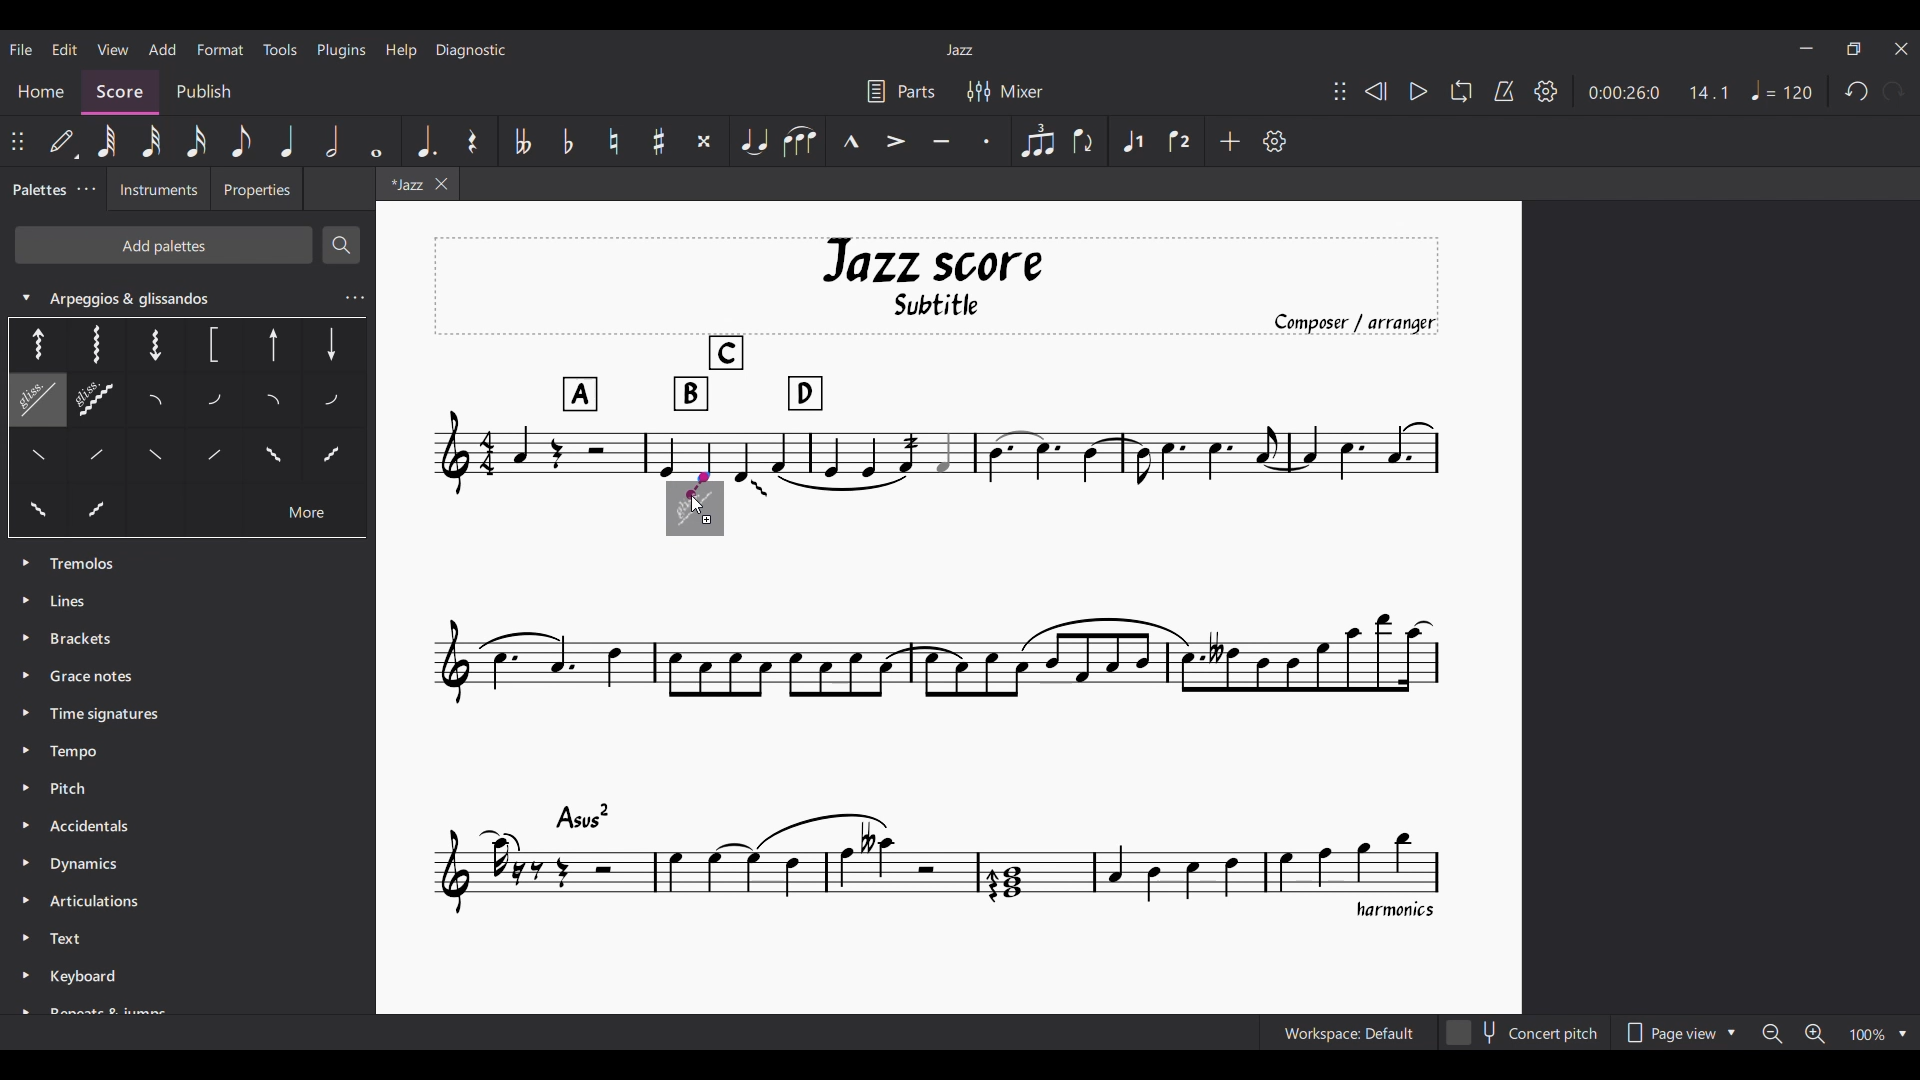 The height and width of the screenshot is (1080, 1920). I want to click on Change position, so click(18, 141).